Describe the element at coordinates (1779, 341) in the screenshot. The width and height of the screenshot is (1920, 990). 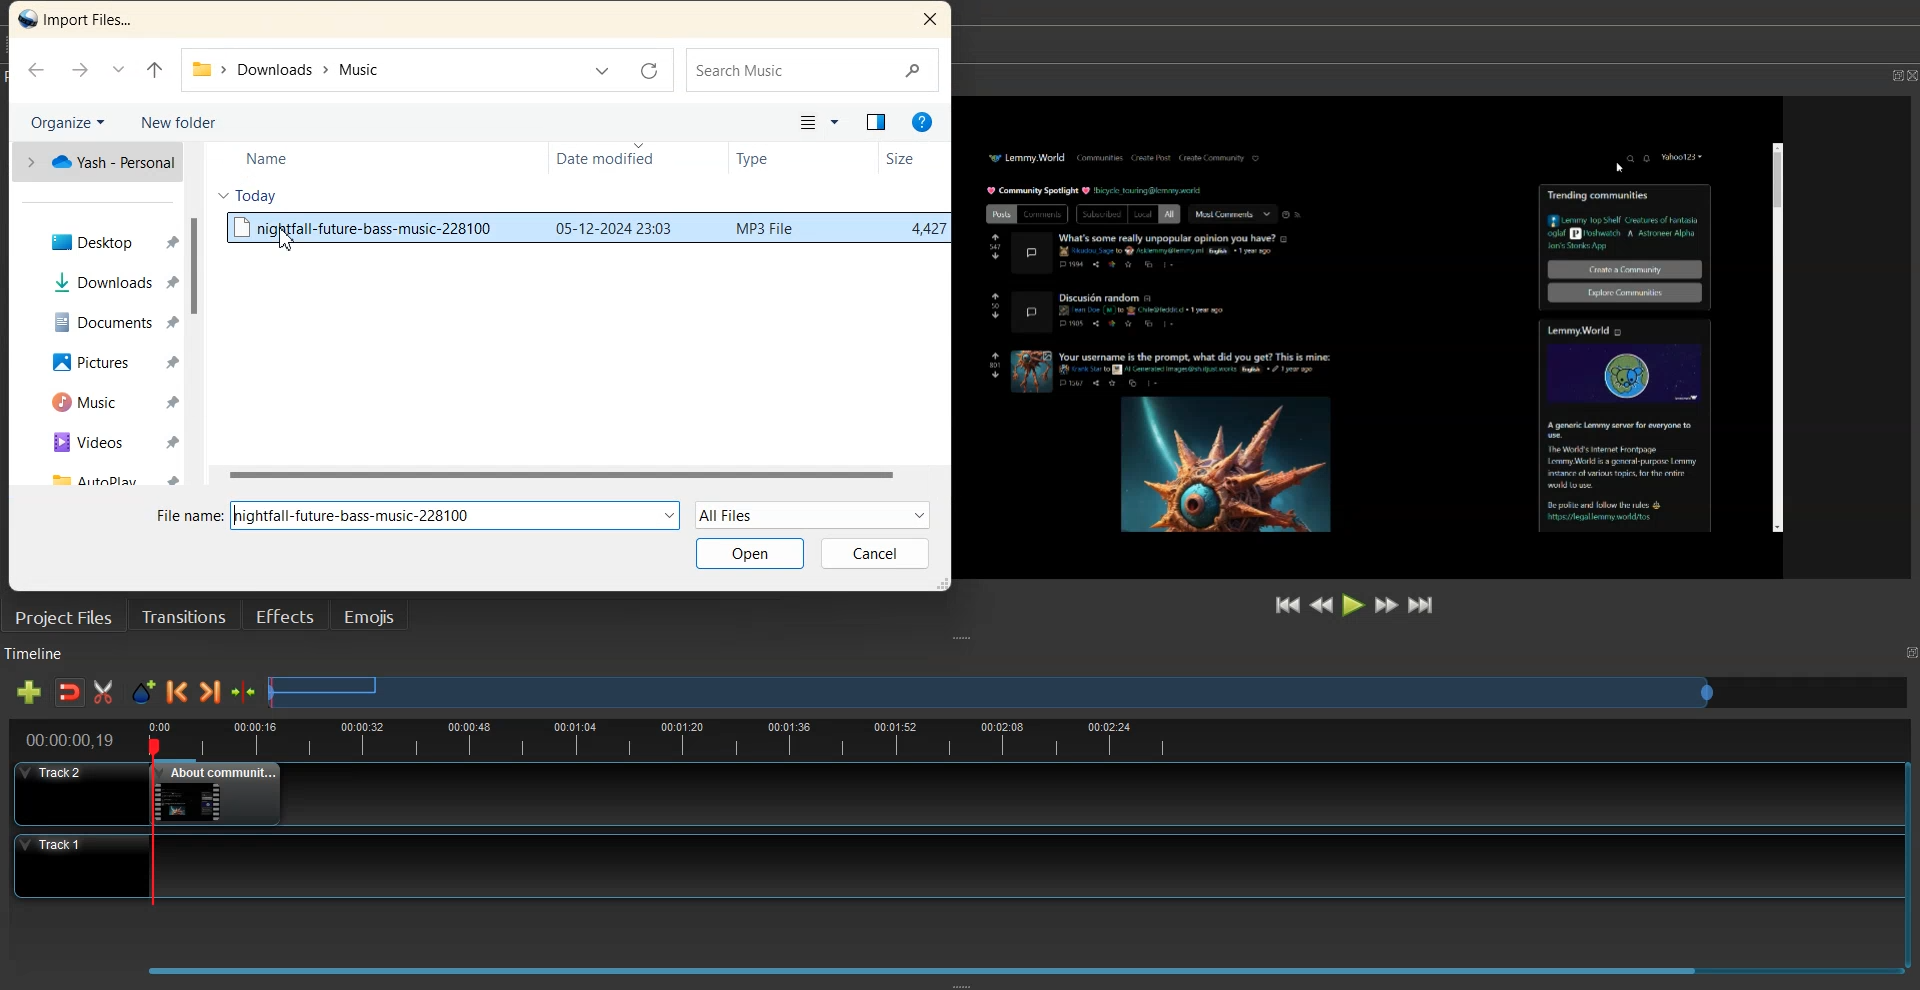
I see `` at that location.